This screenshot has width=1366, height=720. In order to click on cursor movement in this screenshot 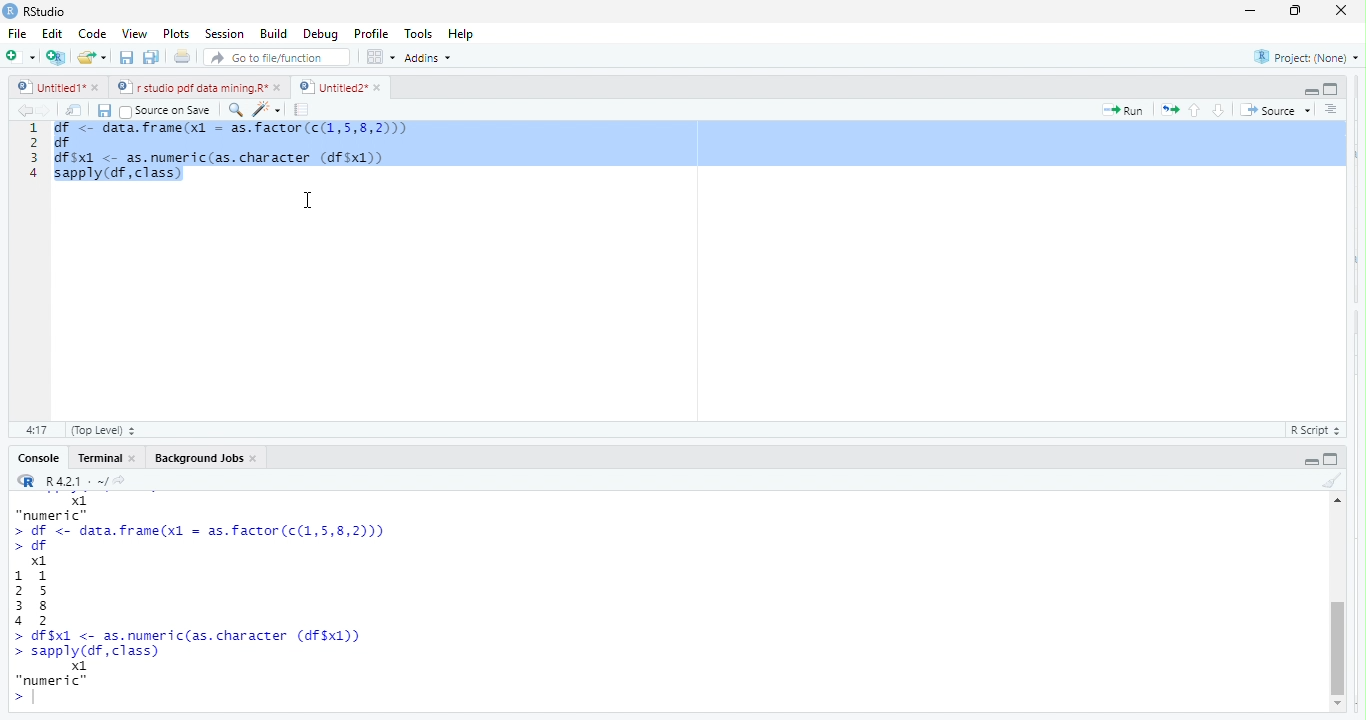, I will do `click(313, 200)`.